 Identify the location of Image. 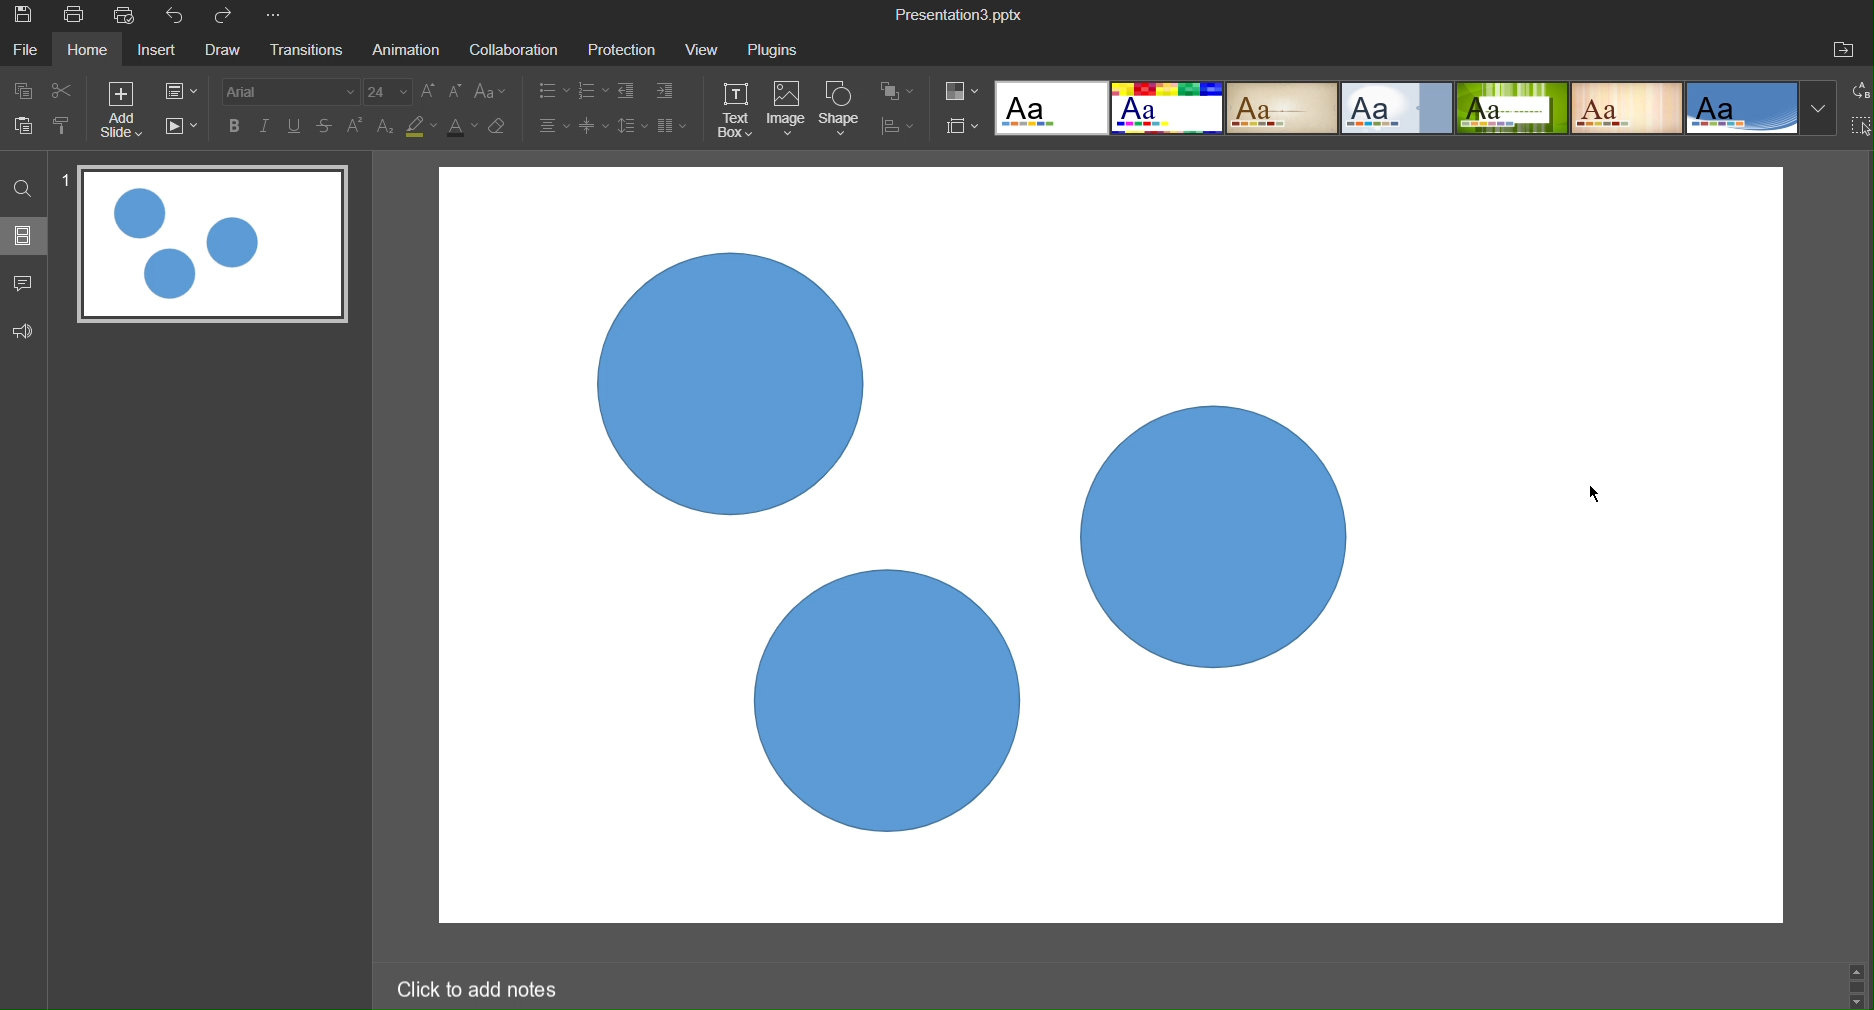
(788, 111).